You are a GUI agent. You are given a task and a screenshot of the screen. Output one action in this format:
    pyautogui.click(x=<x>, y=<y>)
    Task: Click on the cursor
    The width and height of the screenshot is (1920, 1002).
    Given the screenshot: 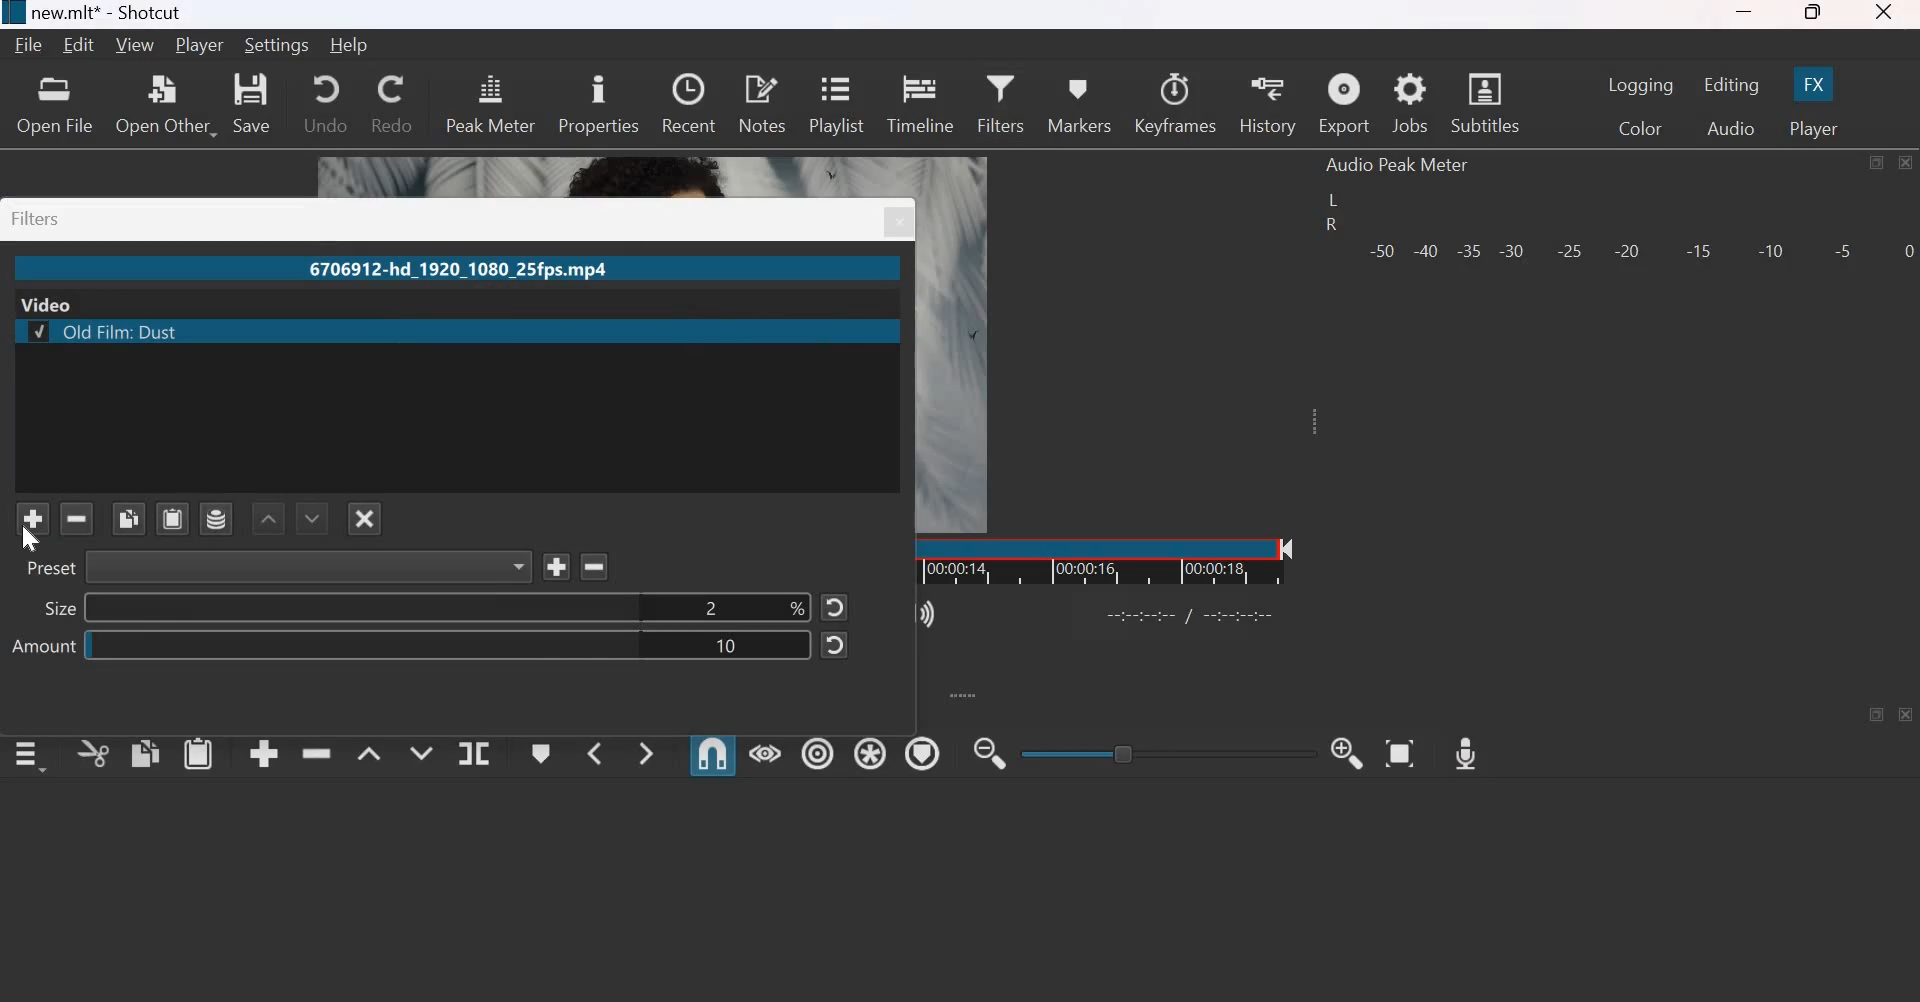 What is the action you would take?
    pyautogui.click(x=42, y=546)
    